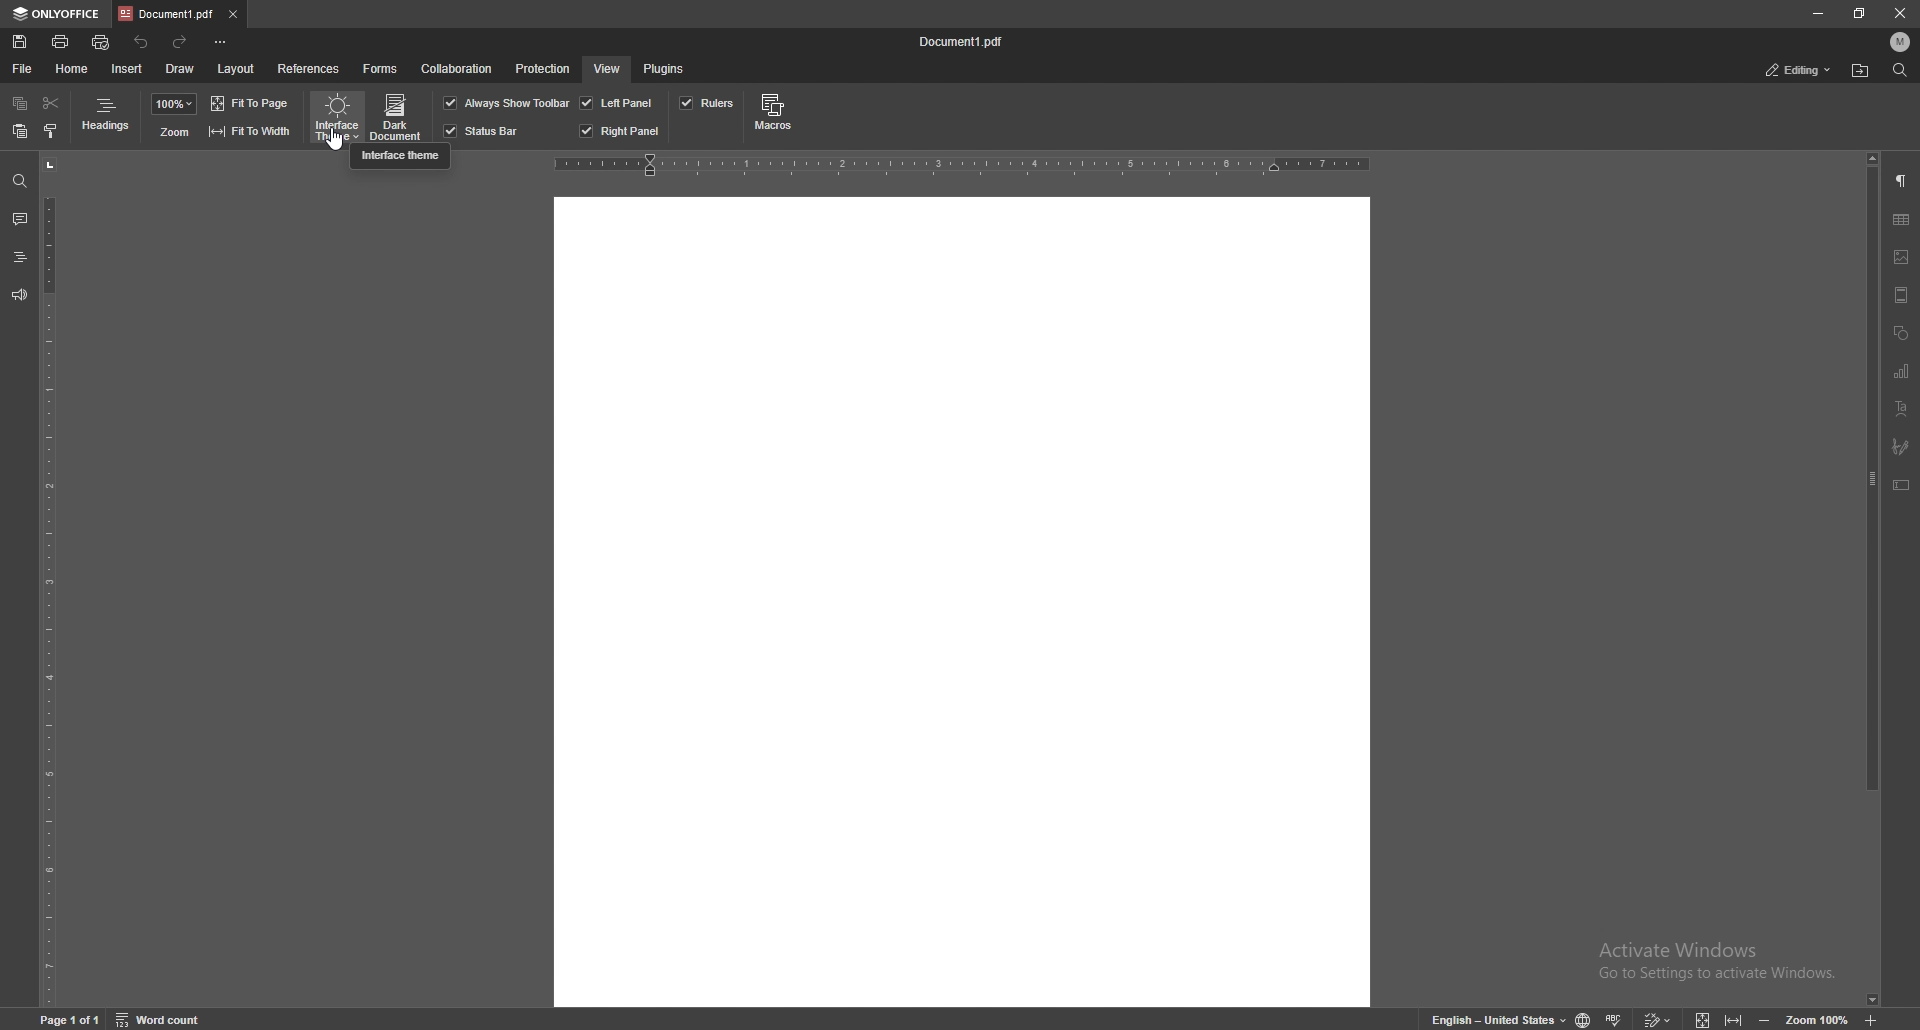 Image resolution: width=1920 pixels, height=1030 pixels. I want to click on tab, so click(165, 14).